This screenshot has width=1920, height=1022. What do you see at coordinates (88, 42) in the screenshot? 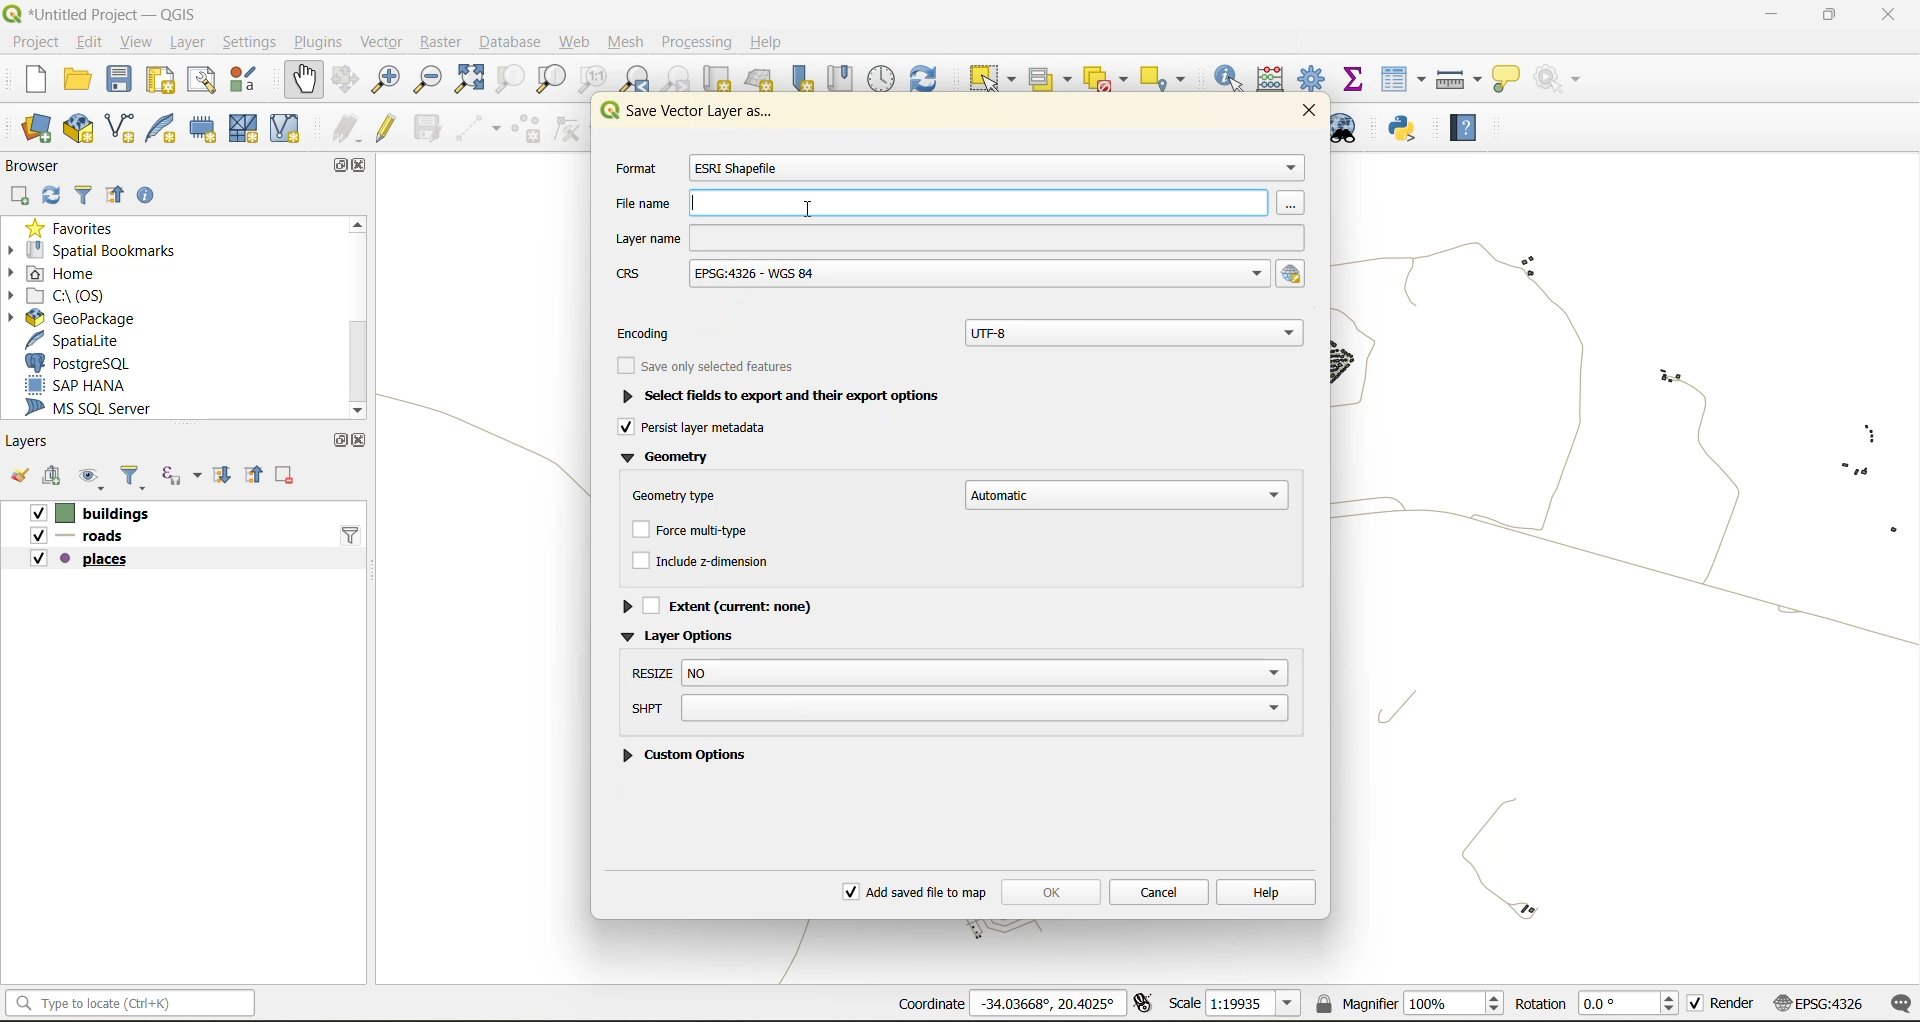
I see `edit` at bounding box center [88, 42].